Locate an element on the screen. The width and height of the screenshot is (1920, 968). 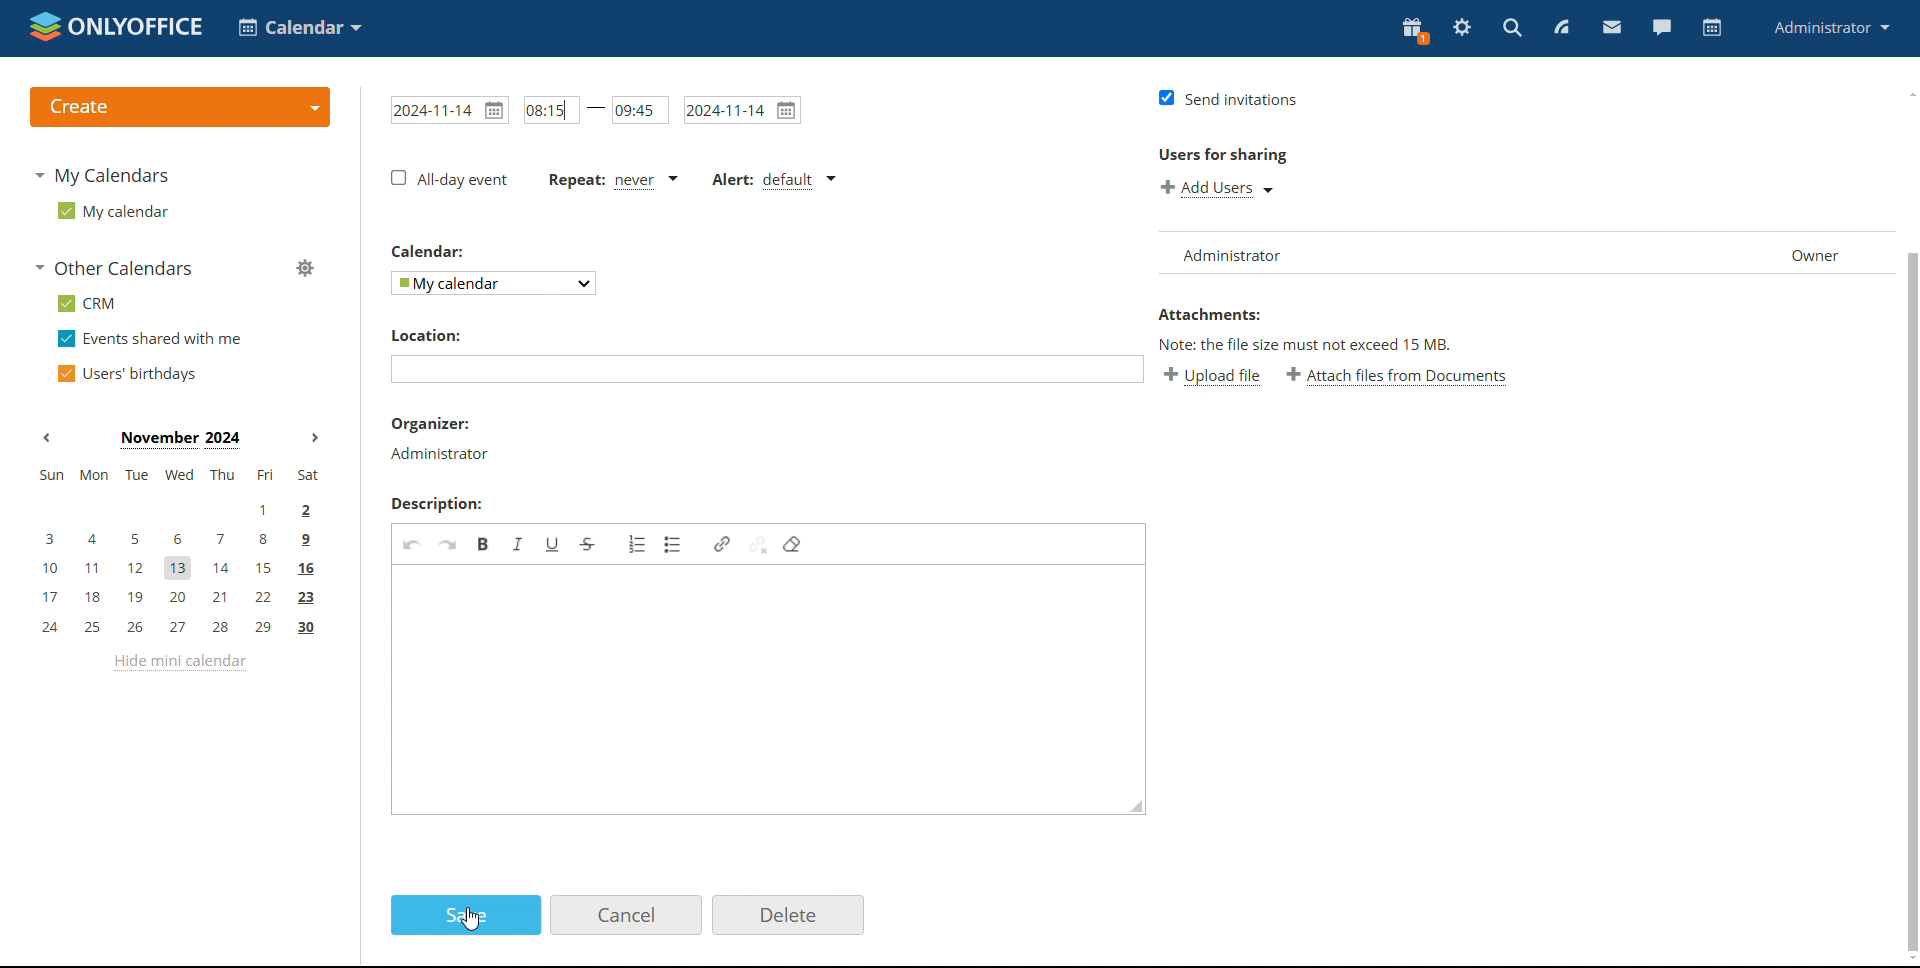
organizer is located at coordinates (440, 438).